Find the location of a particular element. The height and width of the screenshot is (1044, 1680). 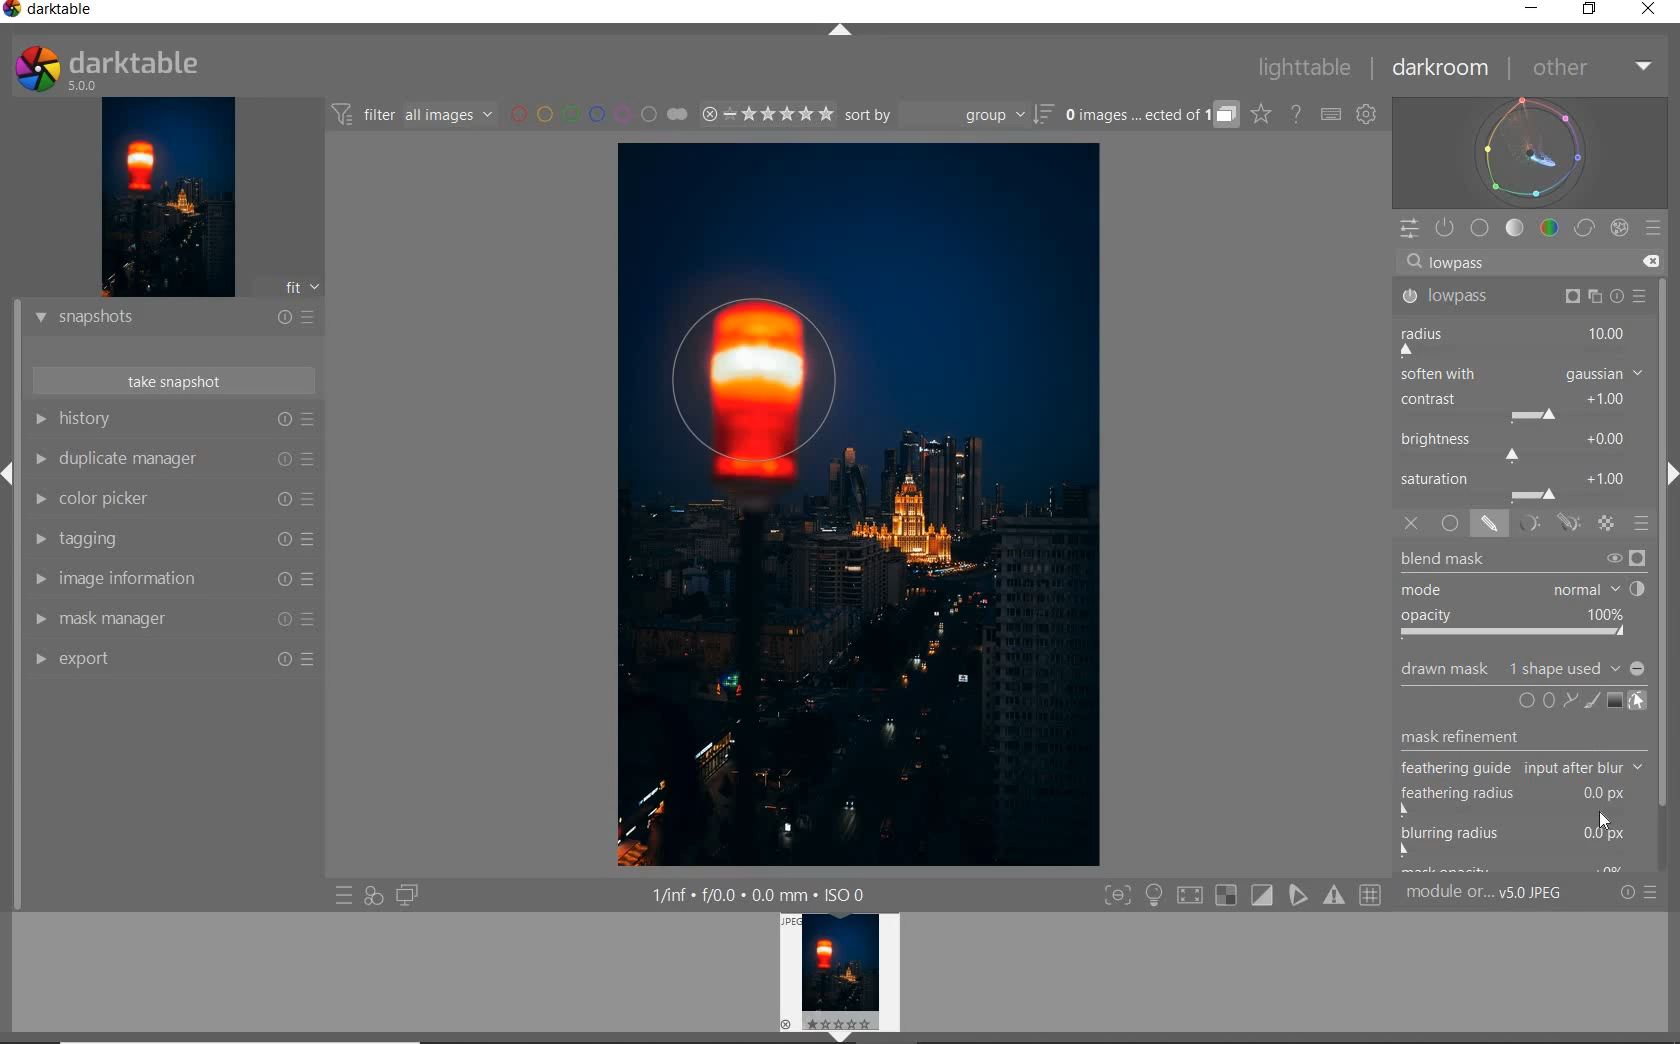

WAVEFORM is located at coordinates (1533, 151).